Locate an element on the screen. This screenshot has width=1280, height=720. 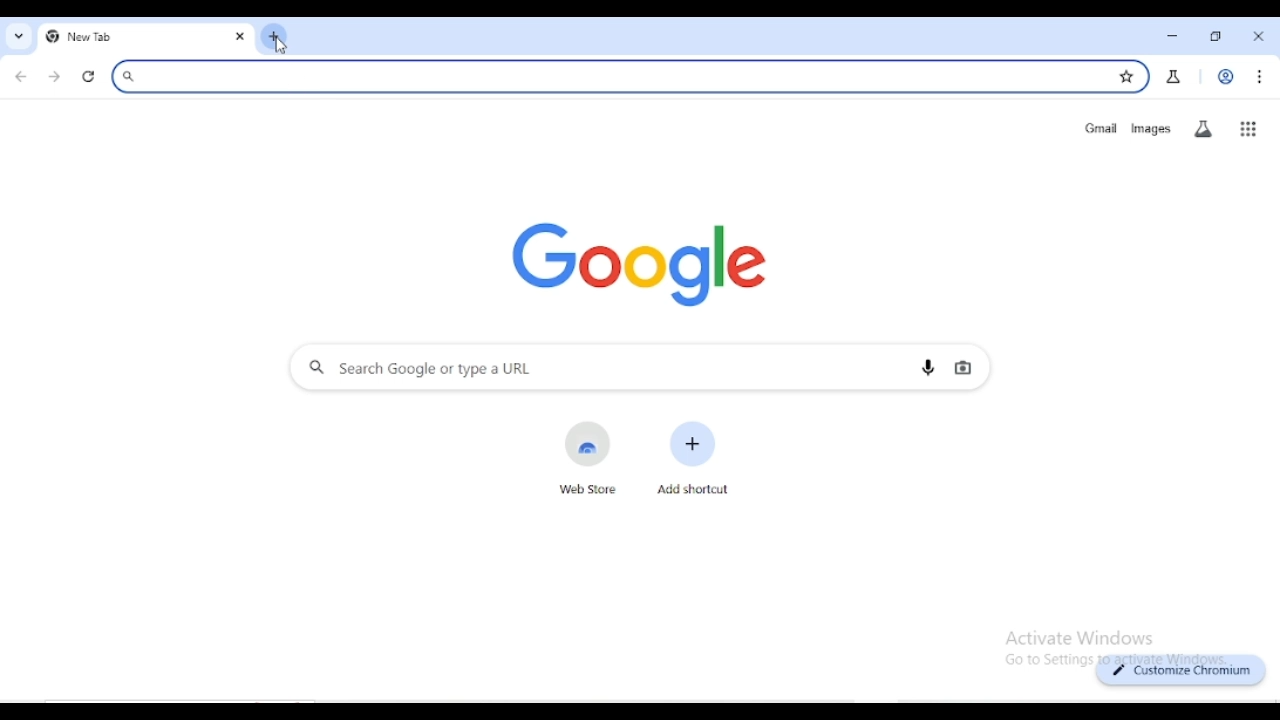
new tab is located at coordinates (274, 36).